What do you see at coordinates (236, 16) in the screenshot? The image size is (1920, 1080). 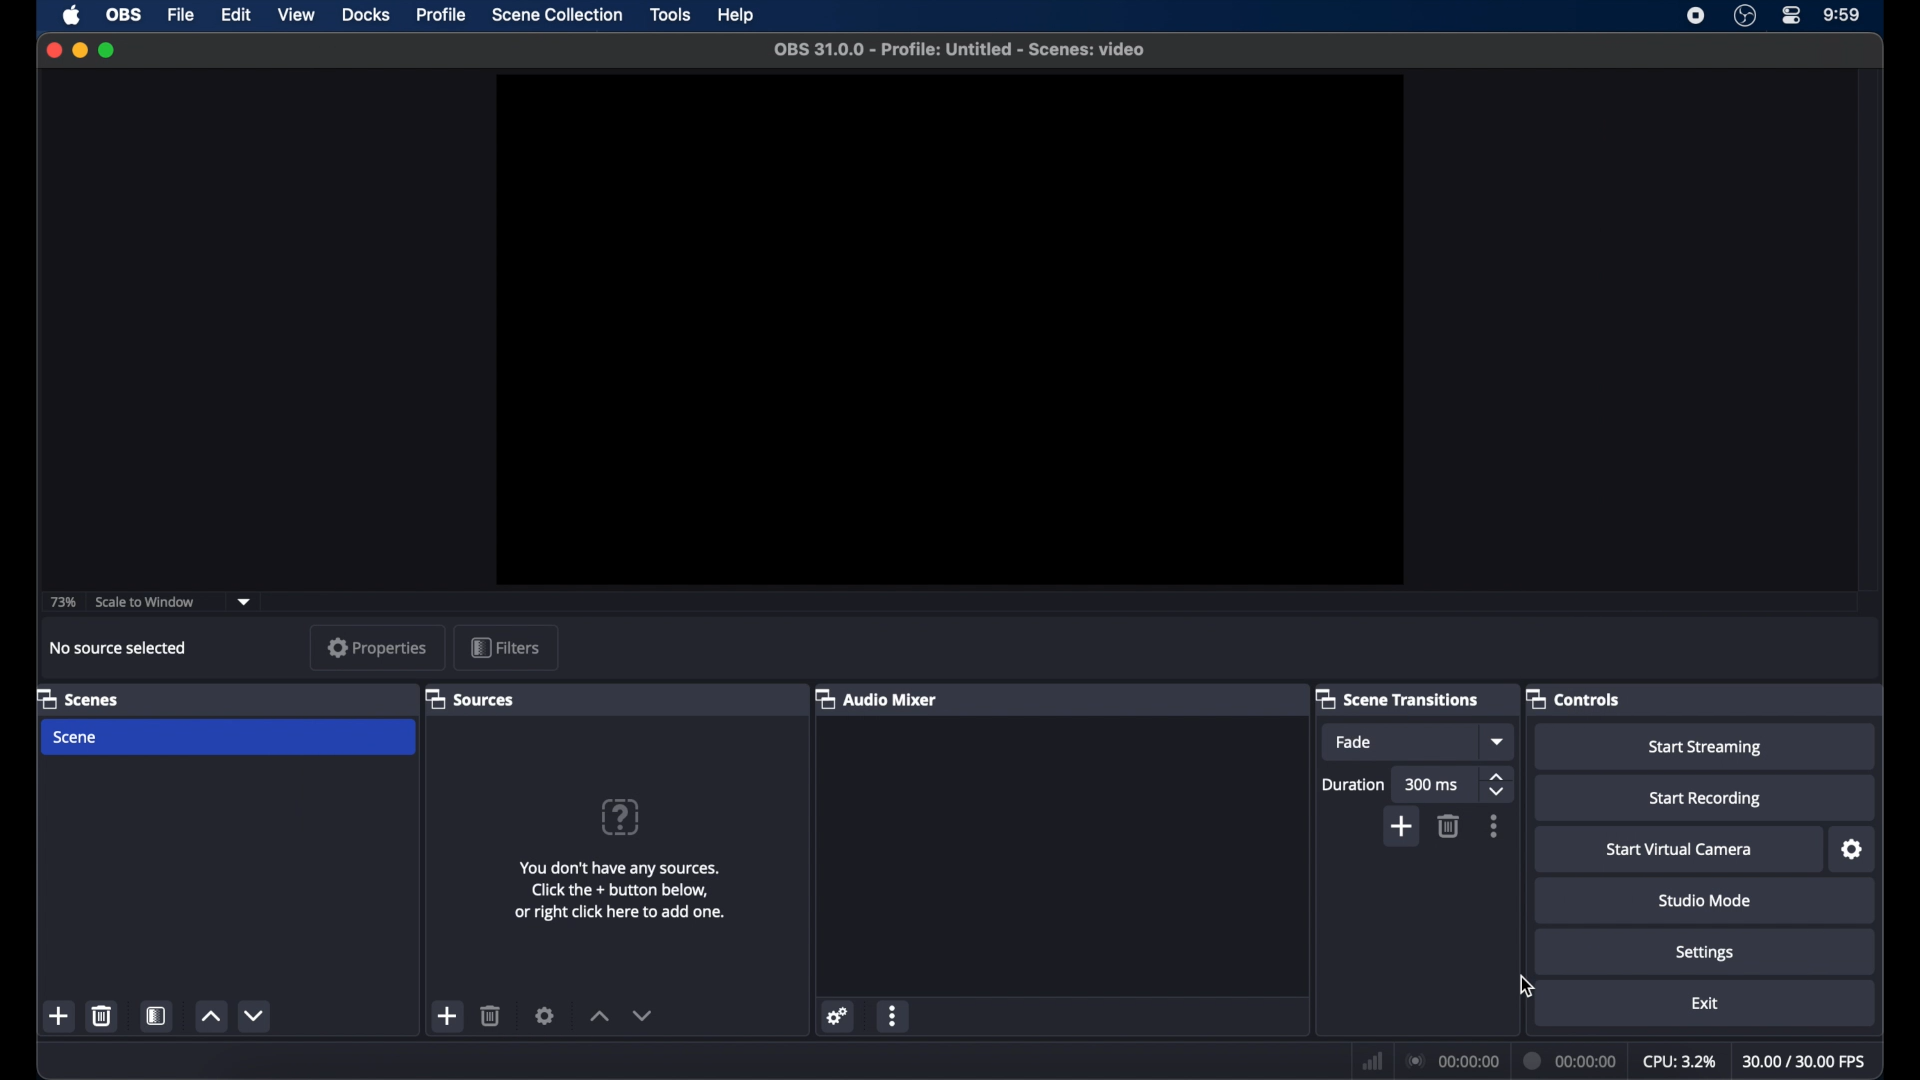 I see `edit` at bounding box center [236, 16].